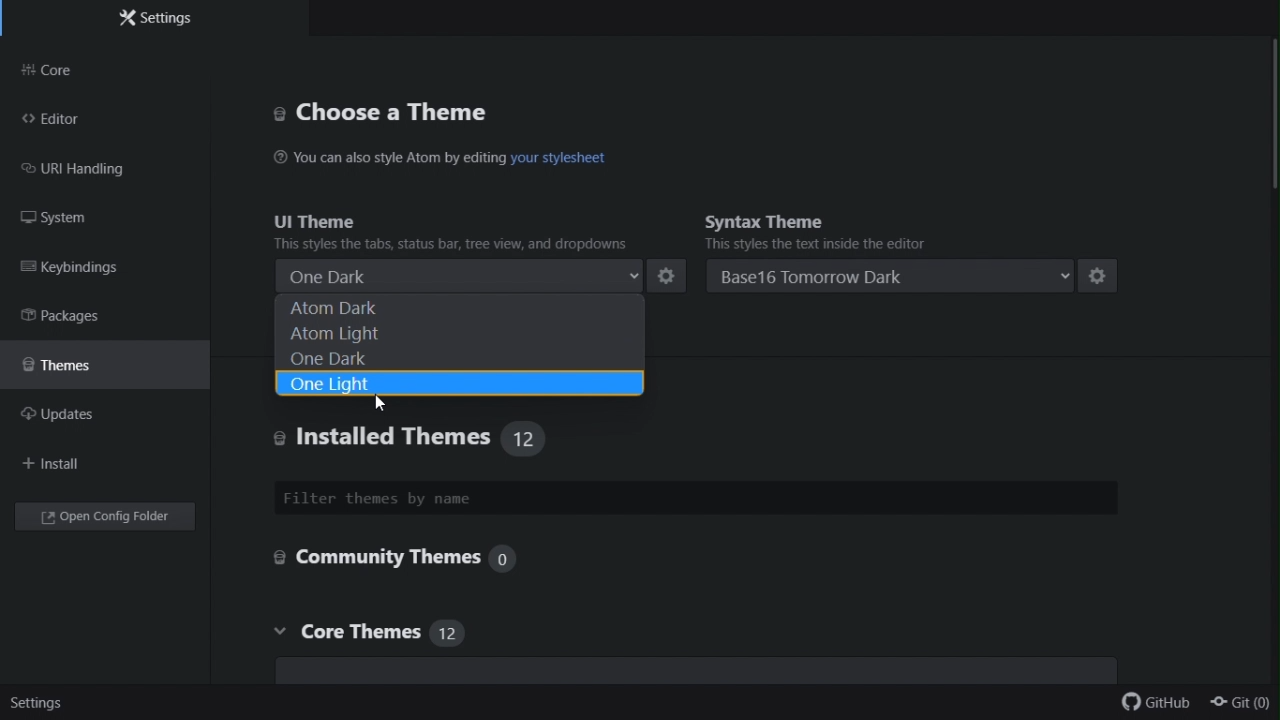  What do you see at coordinates (380, 438) in the screenshot?
I see `Install themes` at bounding box center [380, 438].